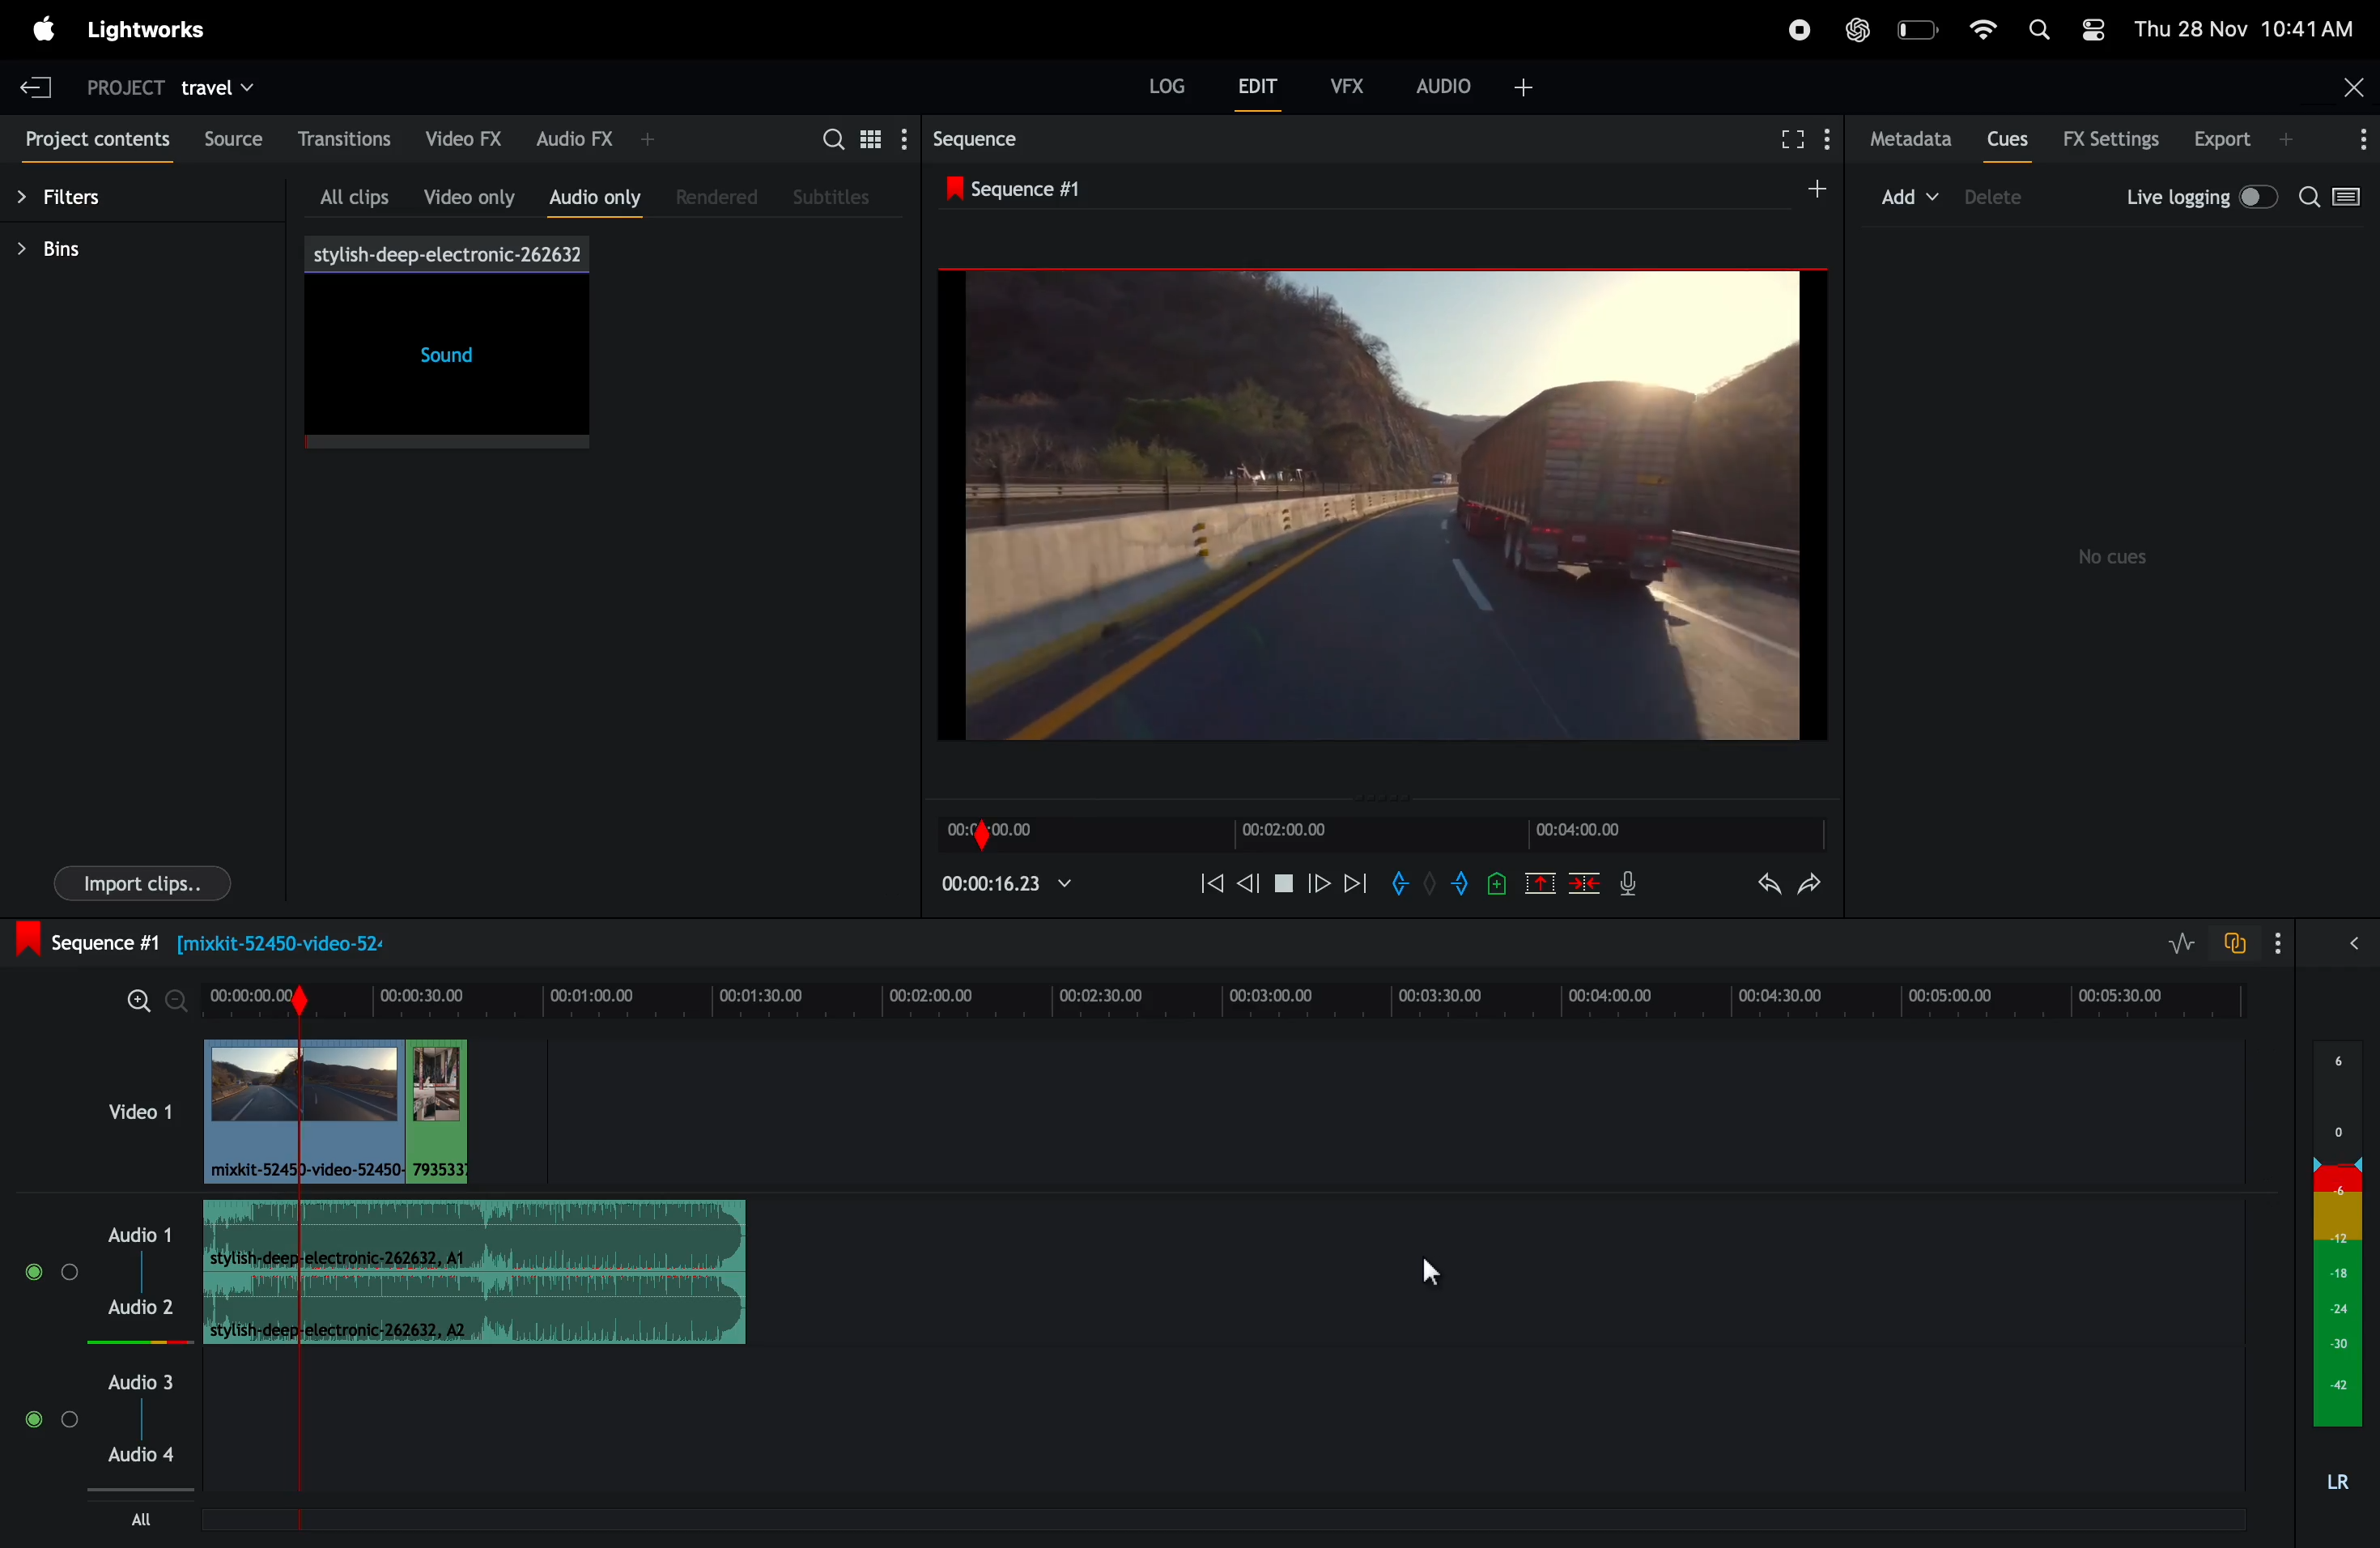 Image resolution: width=2380 pixels, height=1548 pixels. Describe the element at coordinates (2250, 941) in the screenshot. I see `toggle to auto track sync` at that location.